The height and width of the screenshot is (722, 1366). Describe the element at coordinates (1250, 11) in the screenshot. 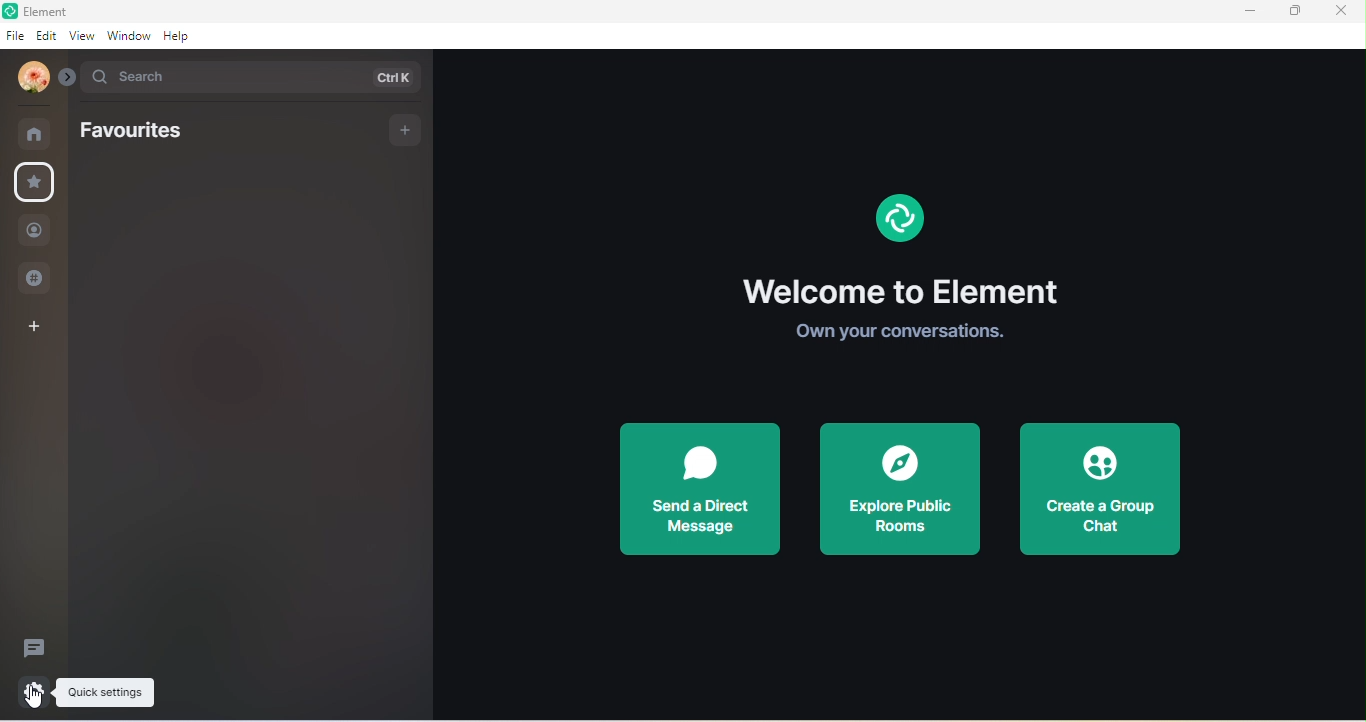

I see `minimize` at that location.